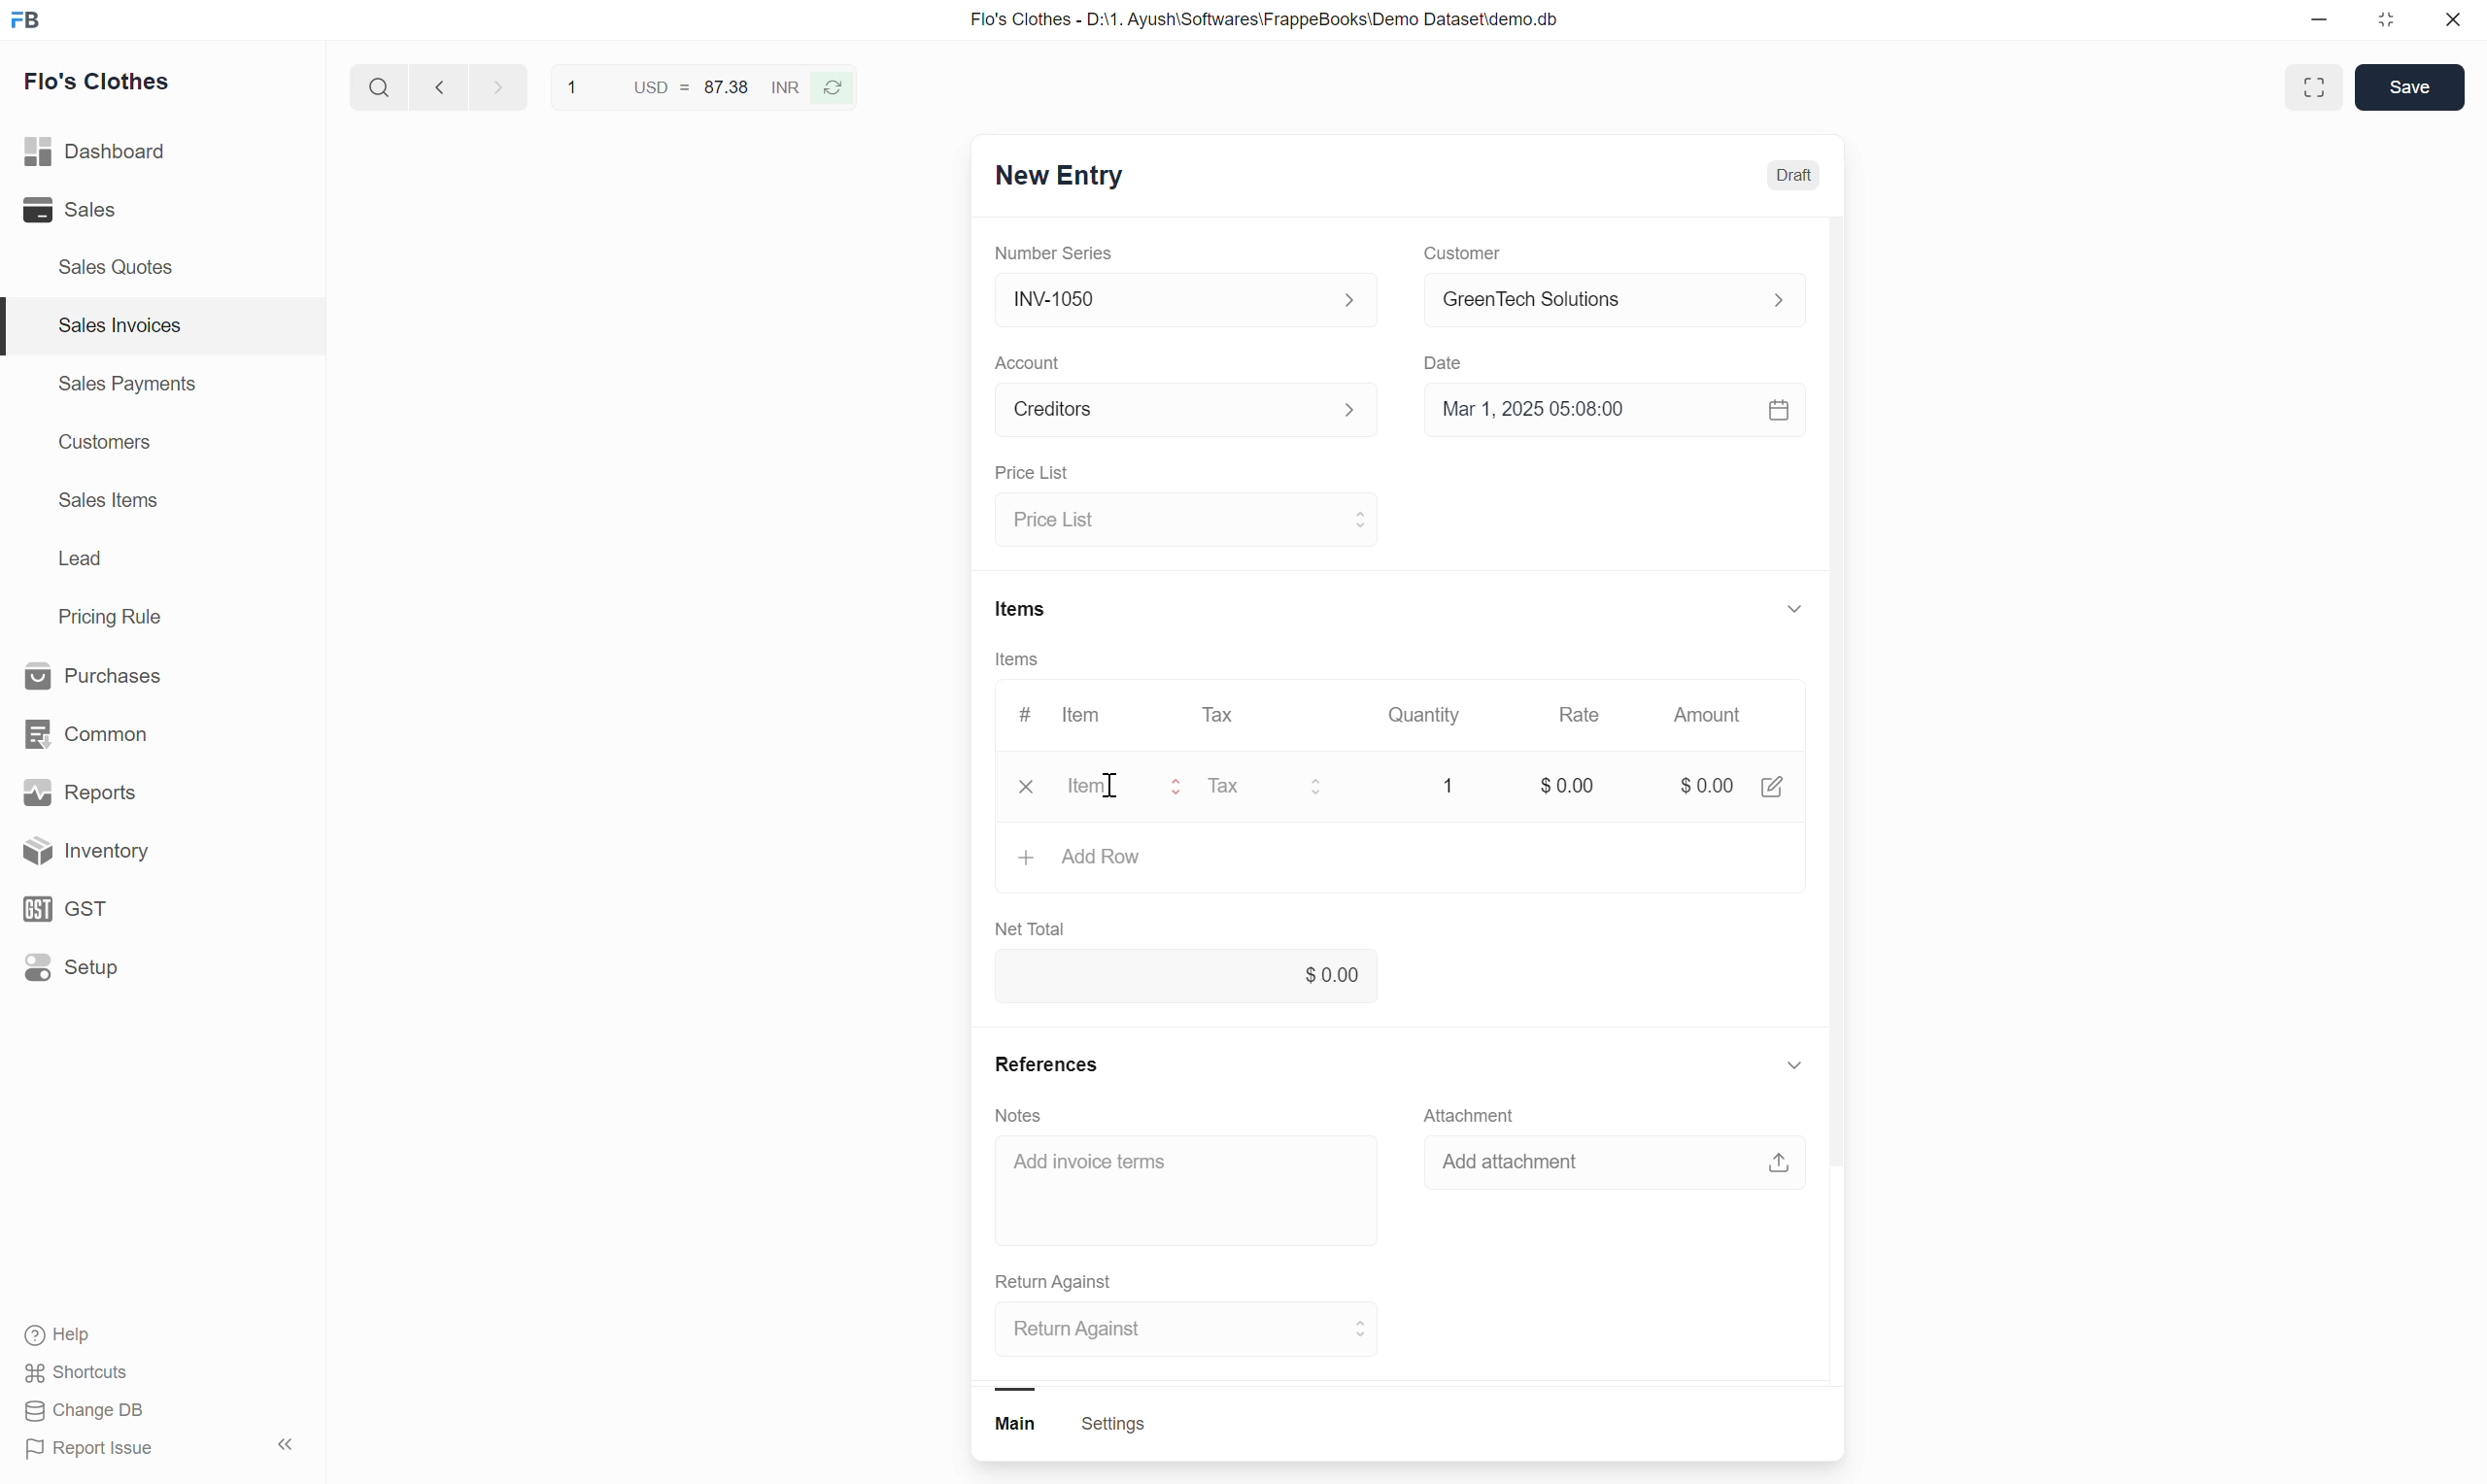 The height and width of the screenshot is (1484, 2487). What do you see at coordinates (102, 445) in the screenshot?
I see `Customers` at bounding box center [102, 445].